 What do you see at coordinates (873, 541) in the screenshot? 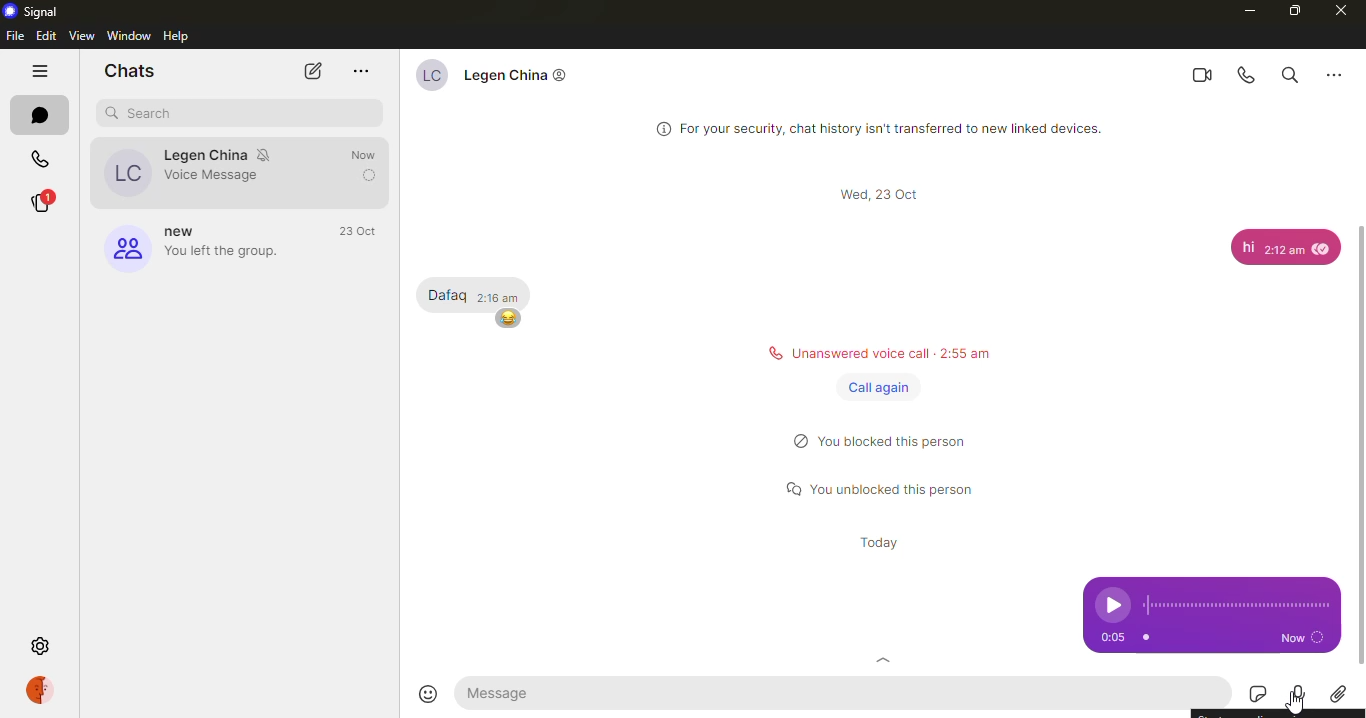
I see `Today` at bounding box center [873, 541].